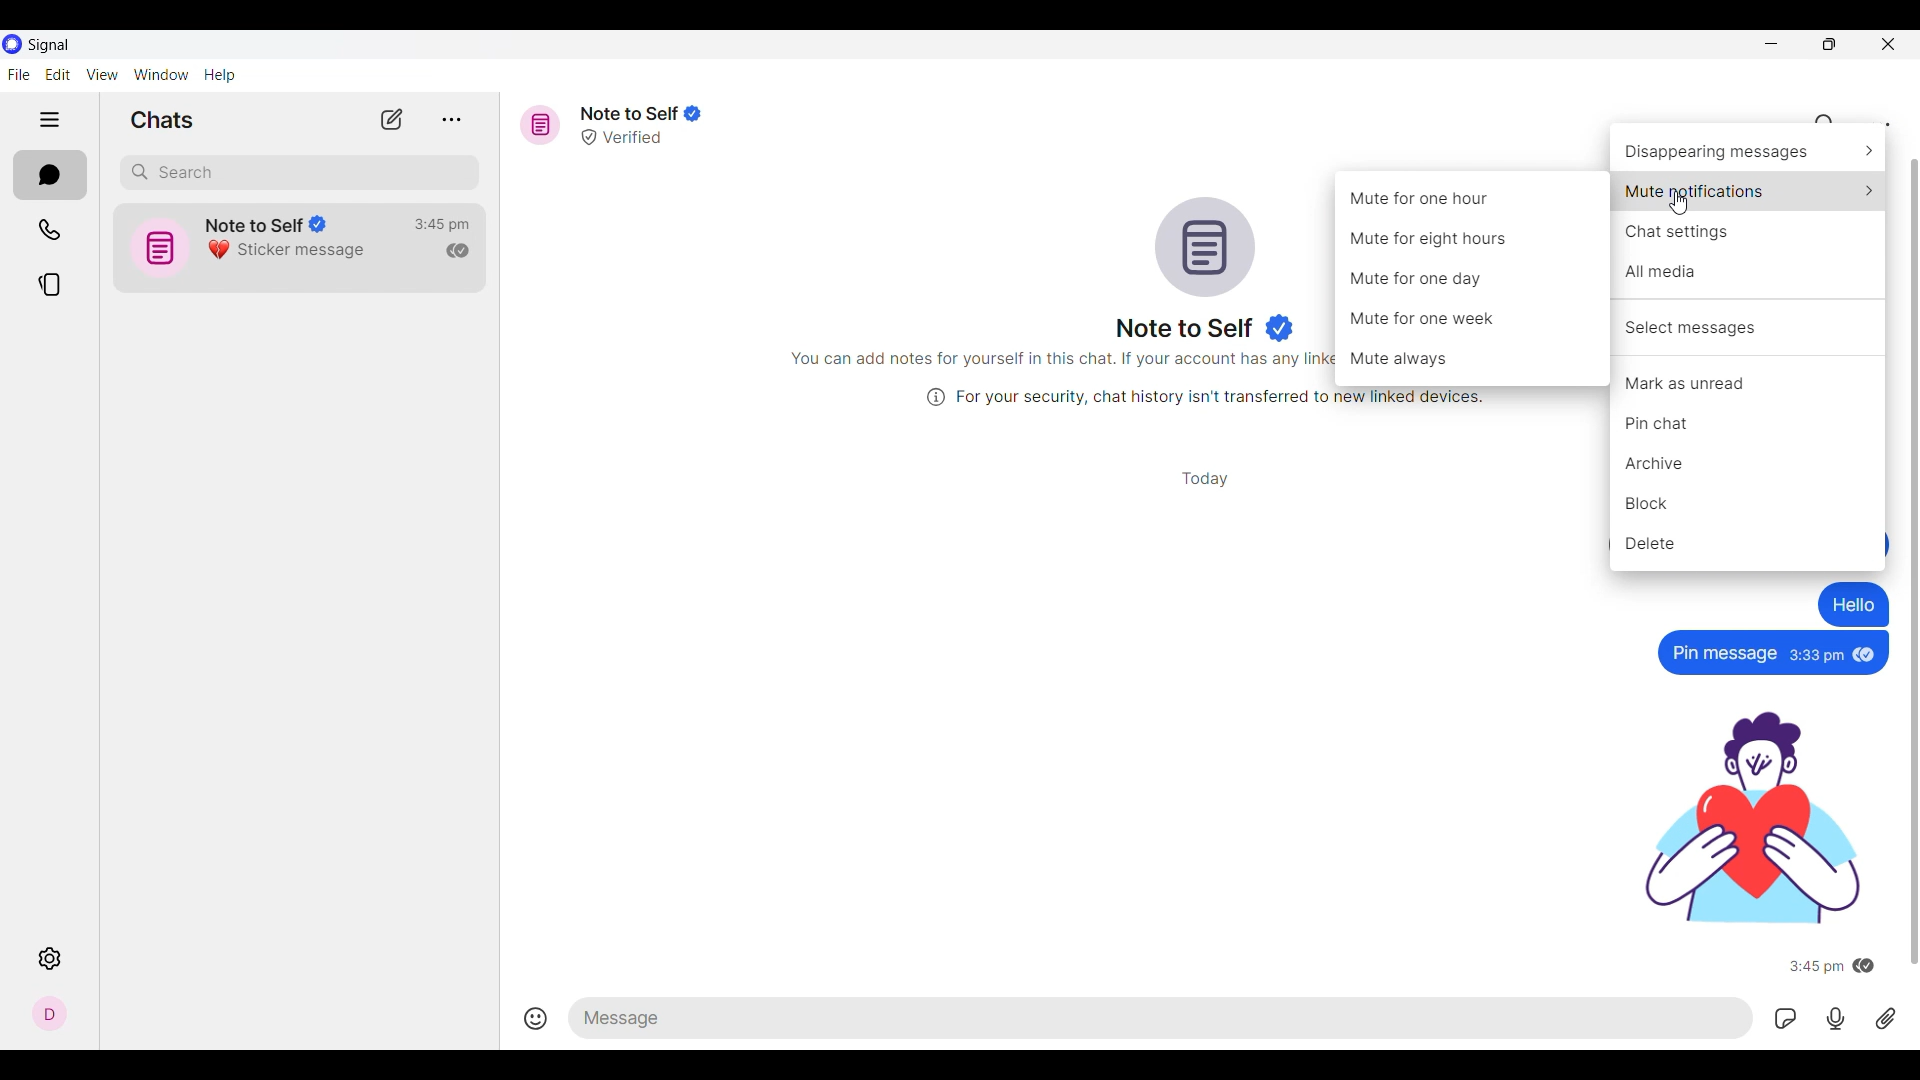 This screenshot has width=1920, height=1080. Describe the element at coordinates (1816, 656) in the screenshot. I see `3:33pm` at that location.